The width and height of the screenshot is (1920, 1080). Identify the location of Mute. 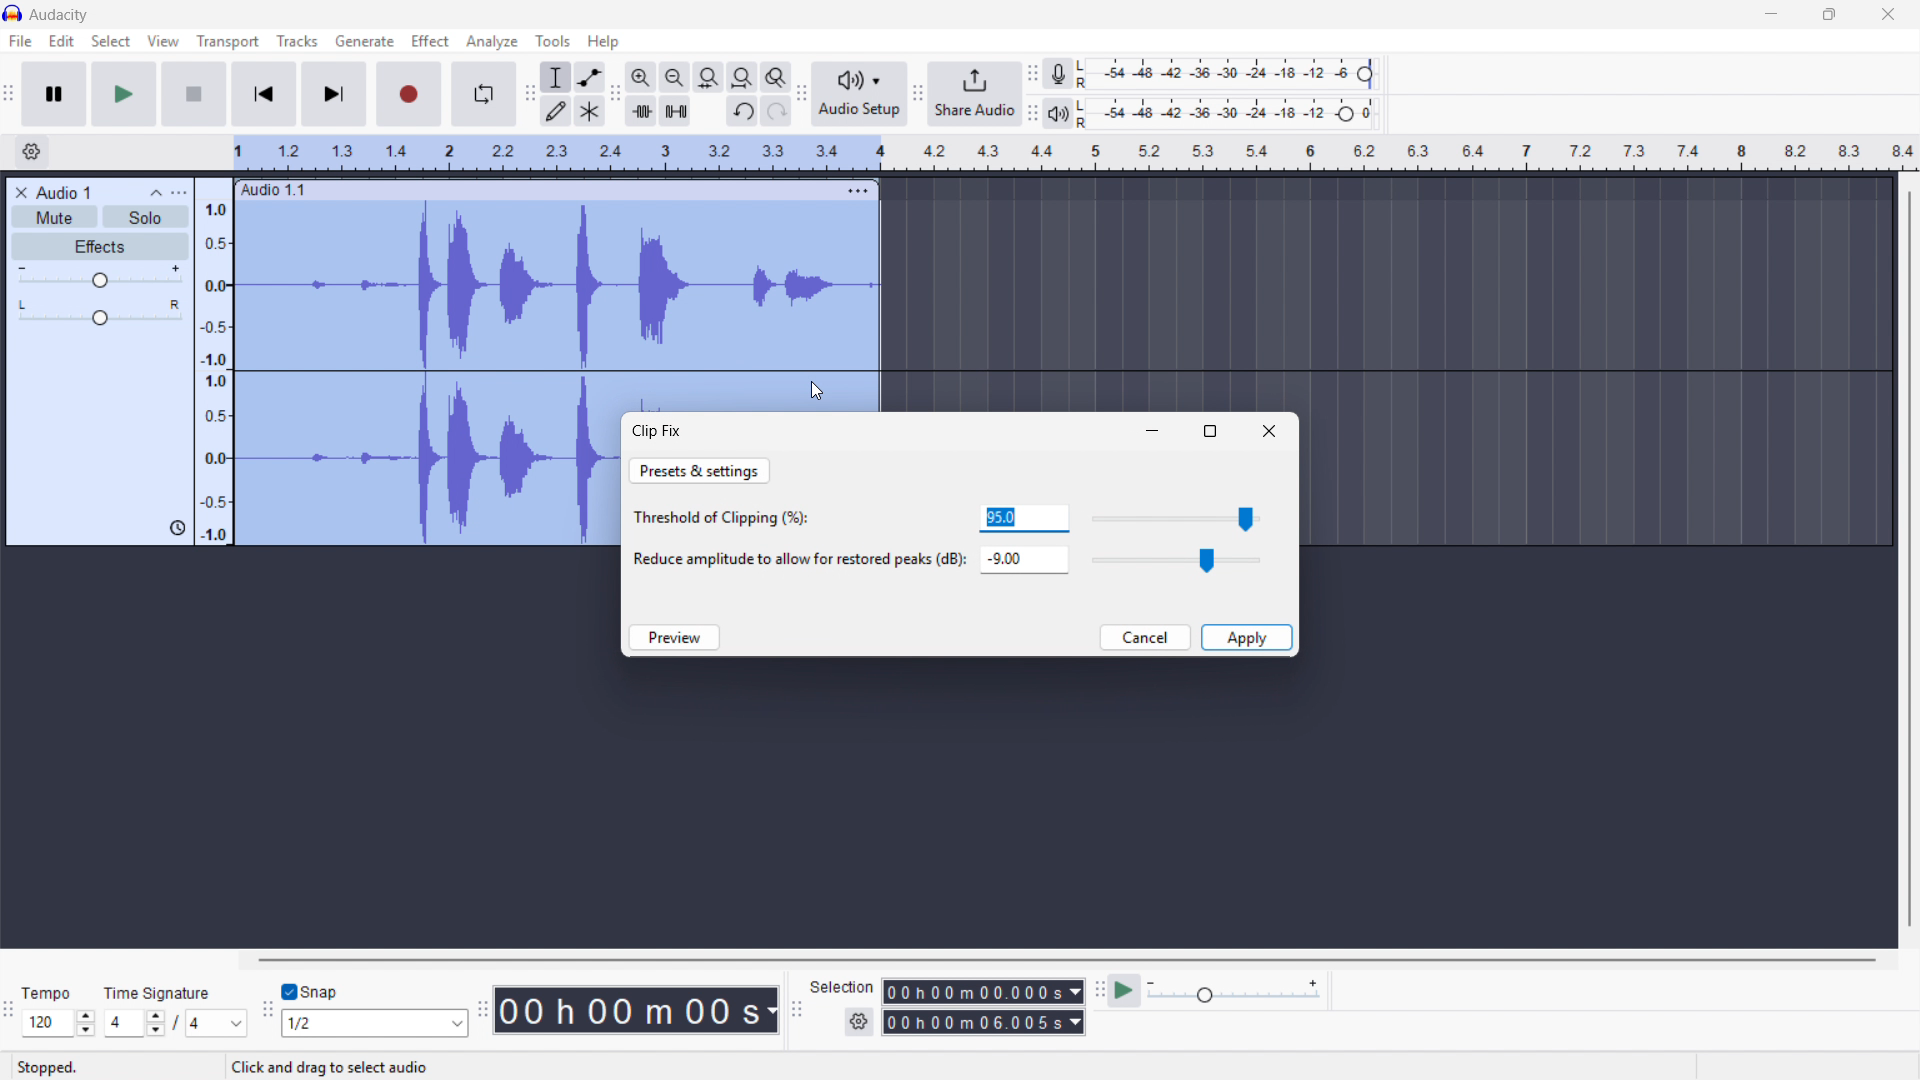
(56, 217).